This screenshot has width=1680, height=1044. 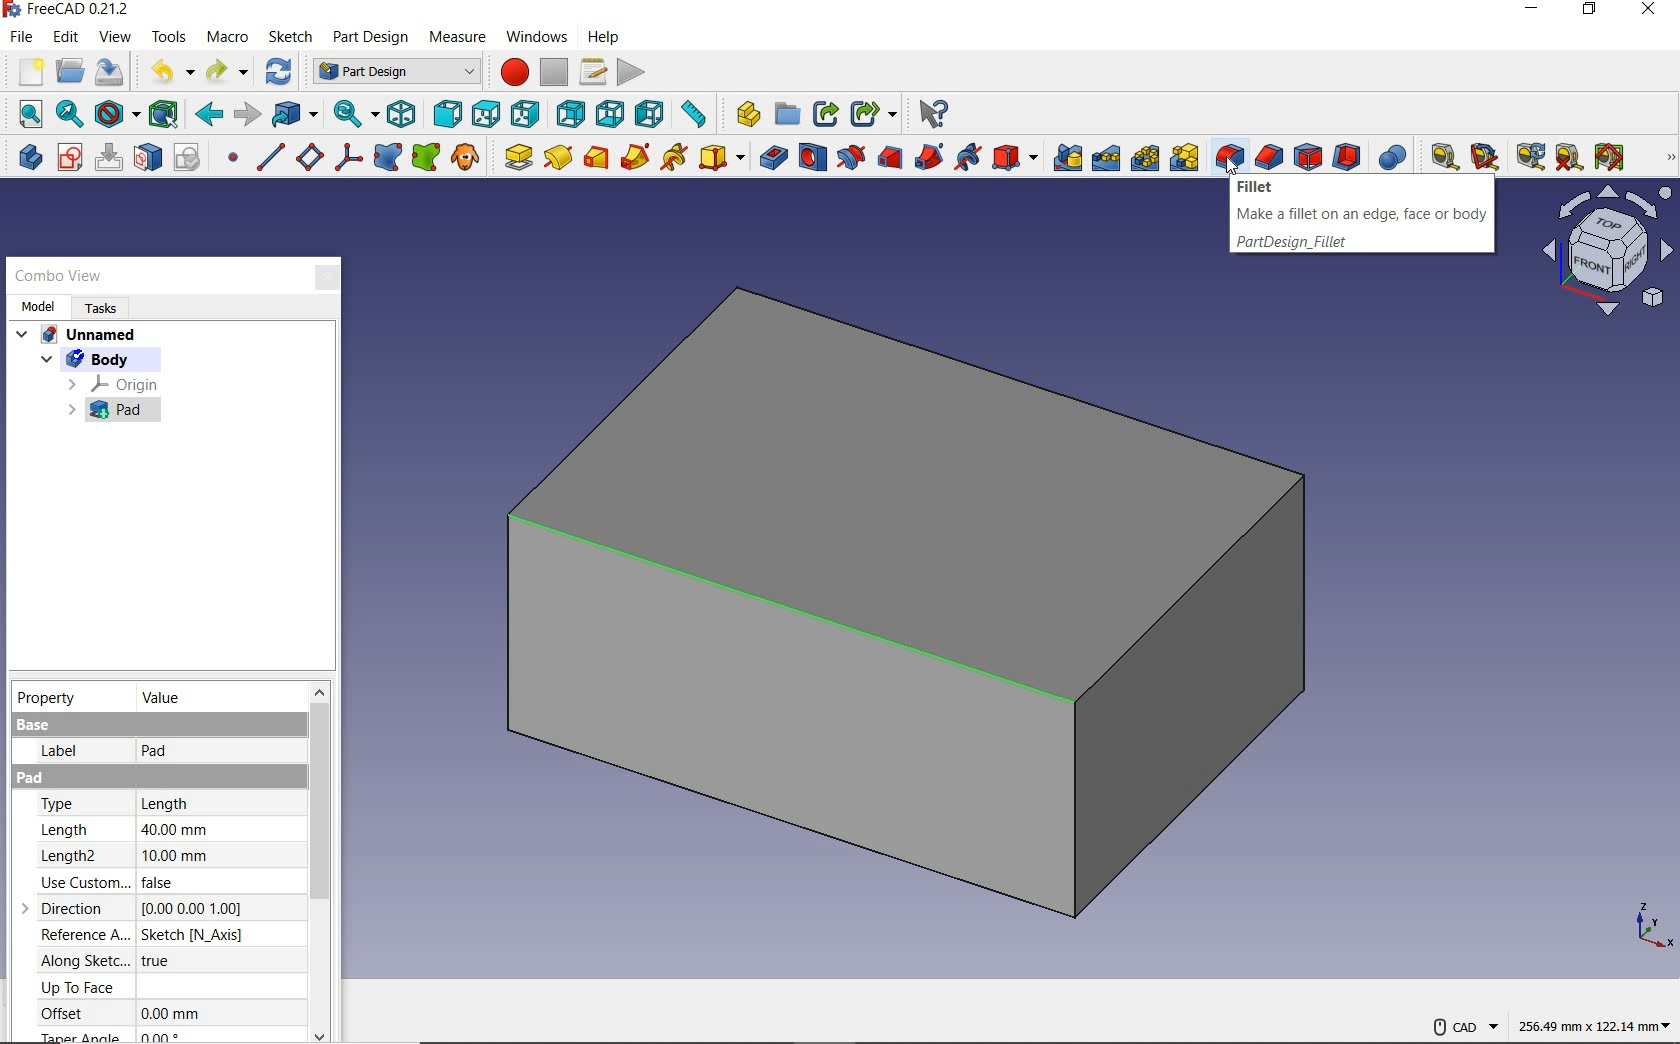 I want to click on sync view, so click(x=355, y=113).